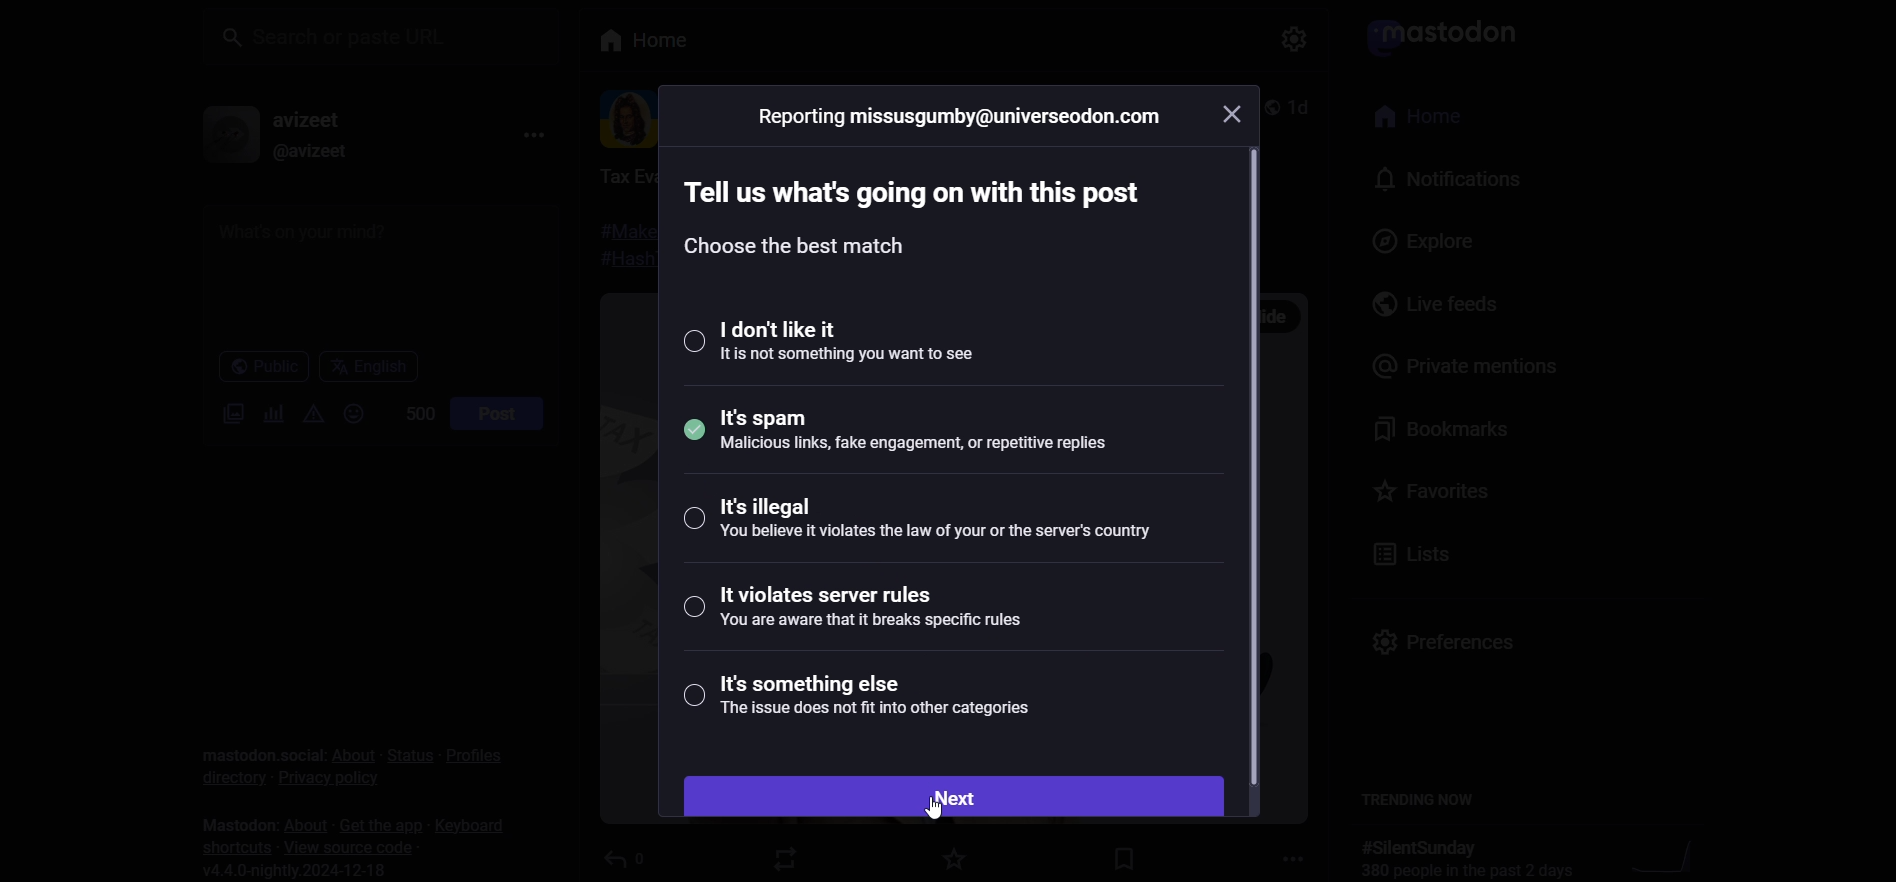 The width and height of the screenshot is (1896, 882). I want to click on scroll bar, so click(1247, 467).